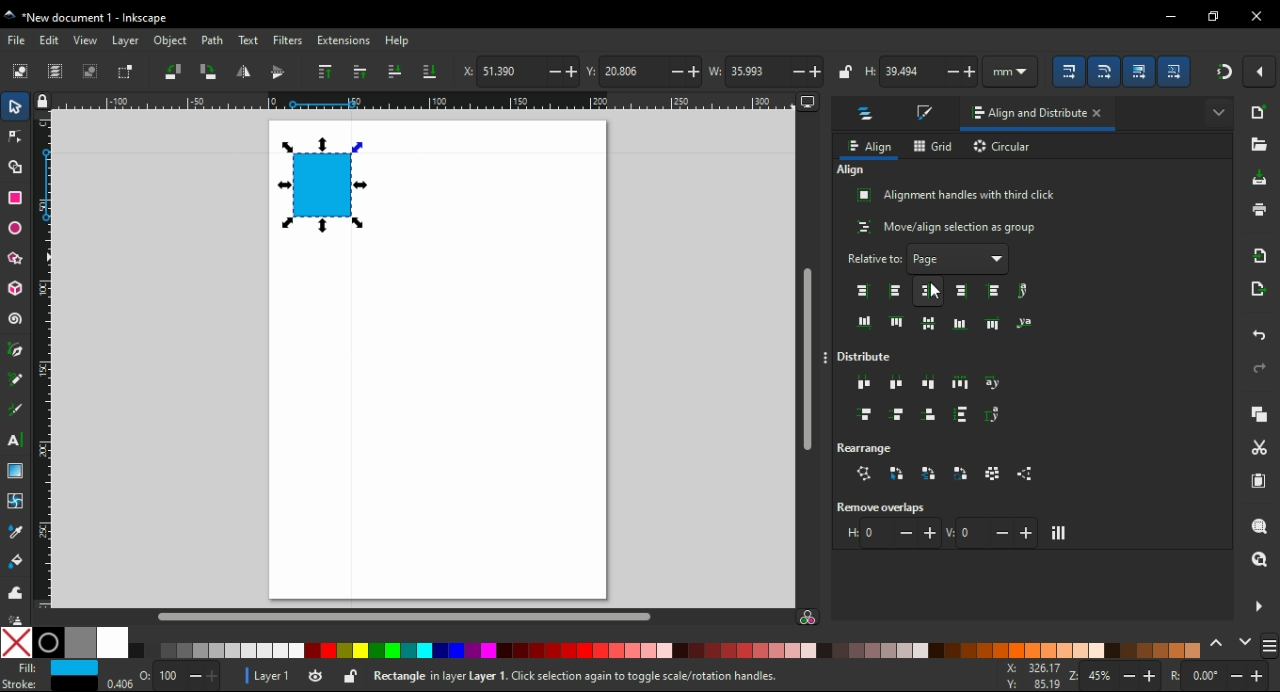 This screenshot has width=1280, height=692. I want to click on distribute vertically with even spacing between bottom edges, so click(932, 417).